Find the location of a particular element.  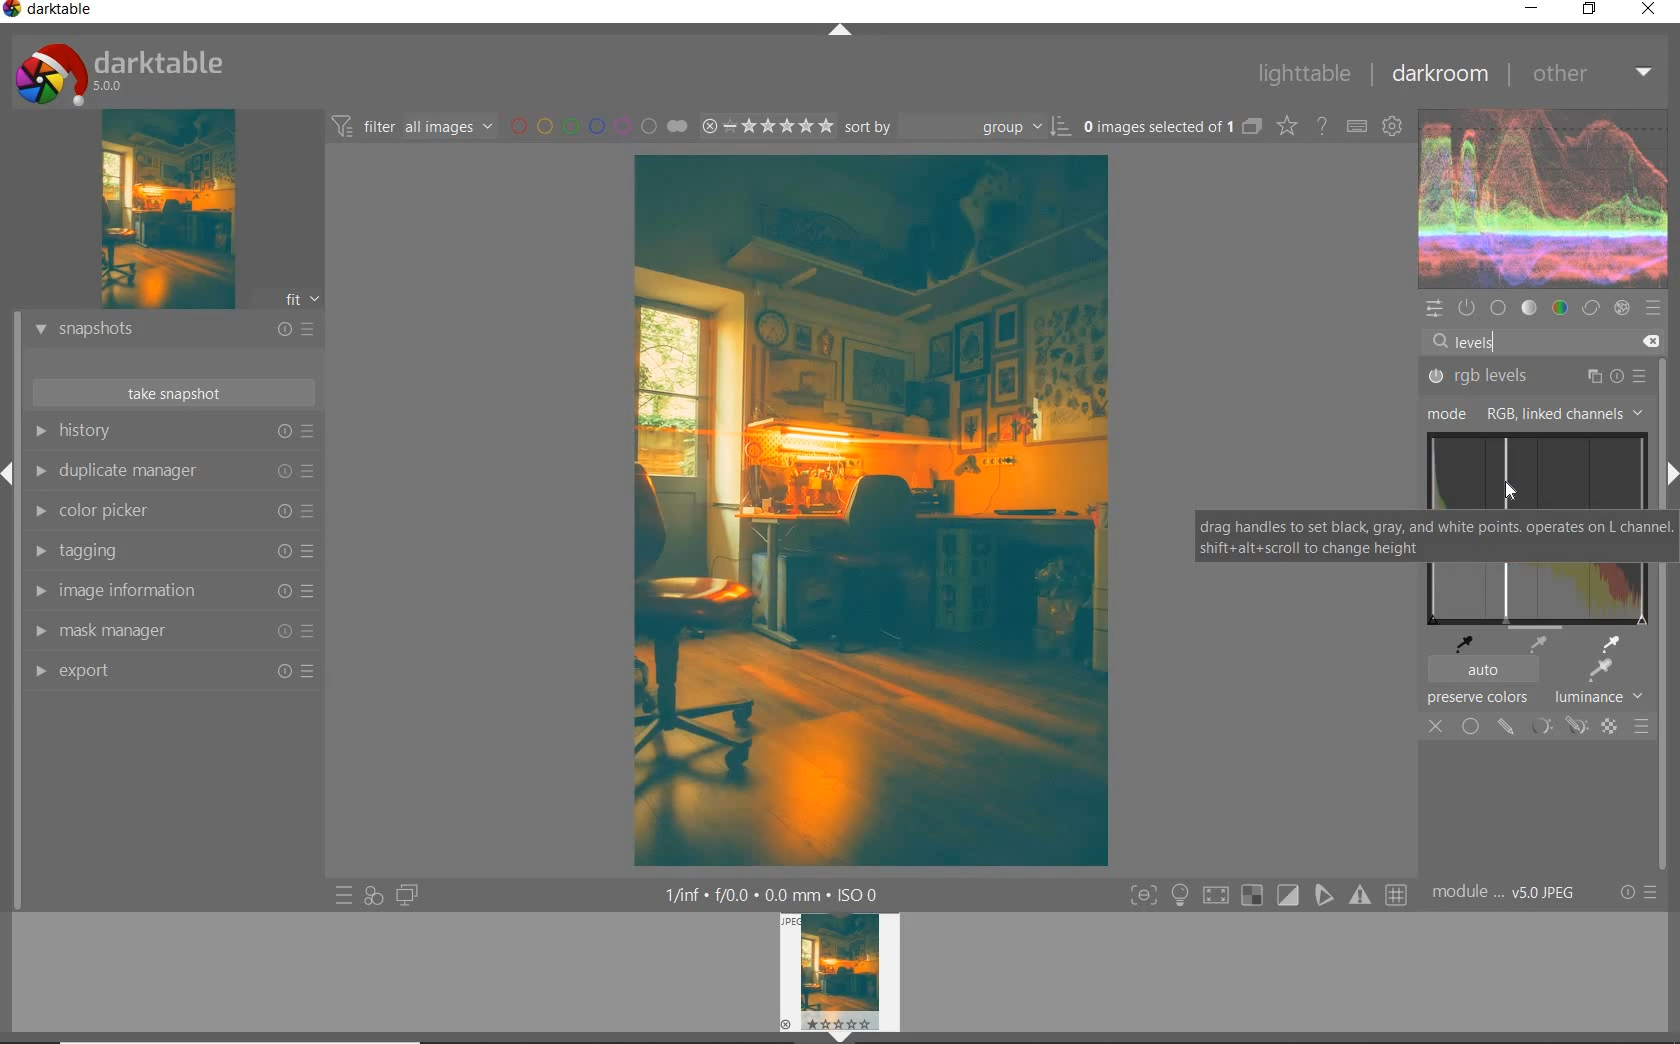

toggle modes is located at coordinates (1263, 894).